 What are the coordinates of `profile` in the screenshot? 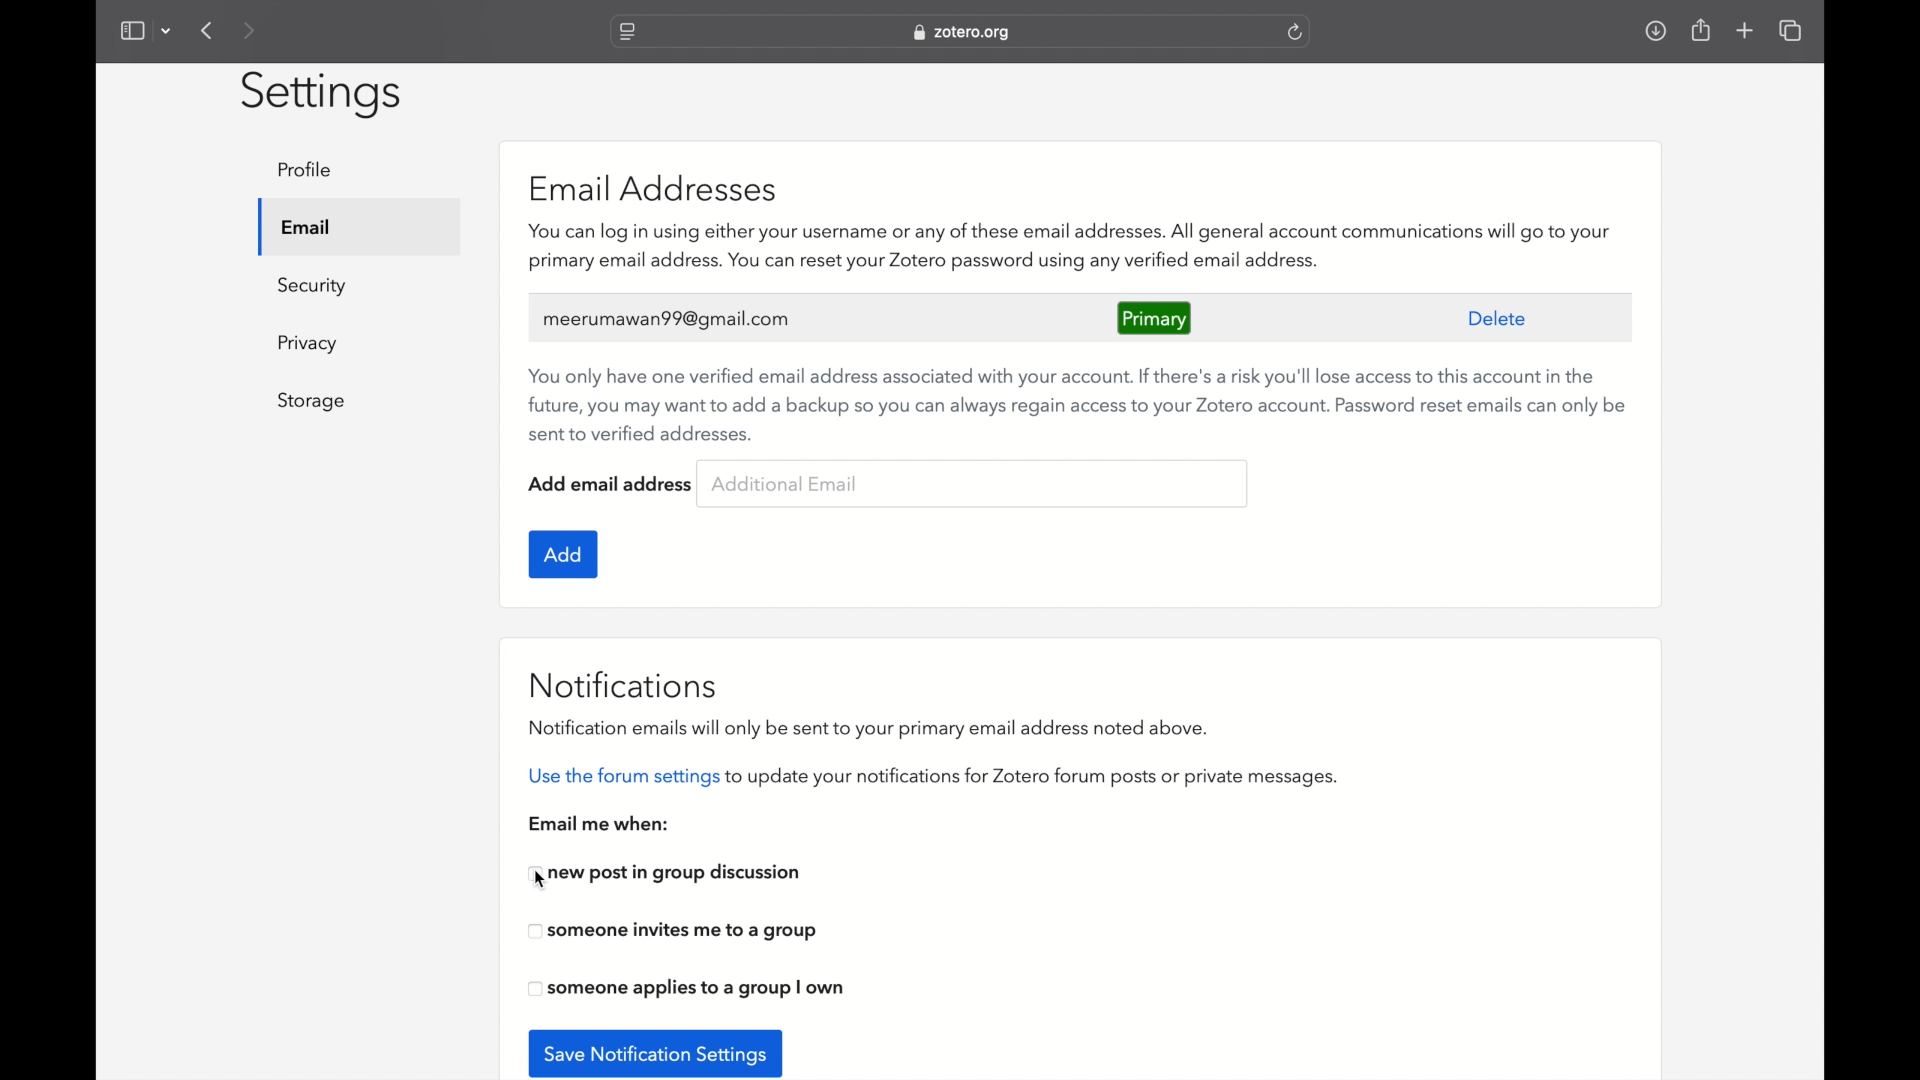 It's located at (306, 170).